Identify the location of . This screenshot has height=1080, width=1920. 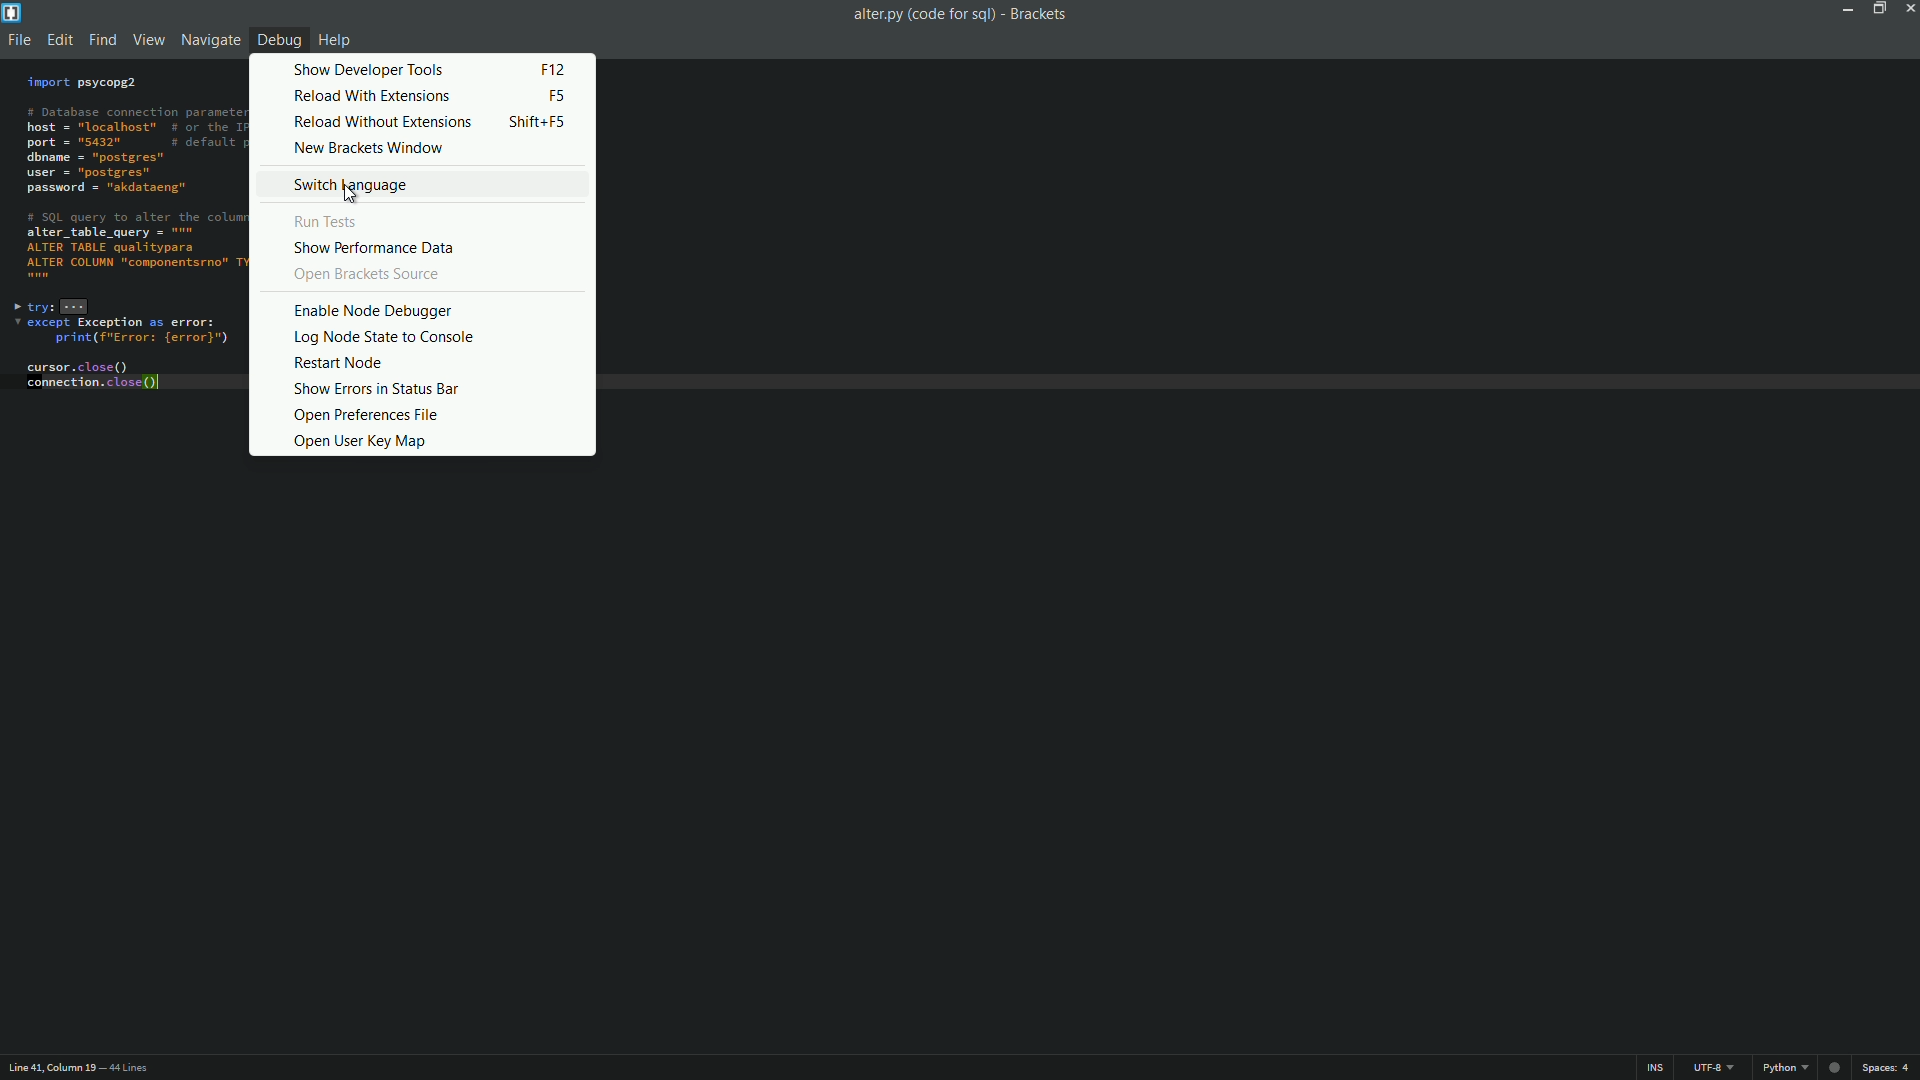
(357, 275).